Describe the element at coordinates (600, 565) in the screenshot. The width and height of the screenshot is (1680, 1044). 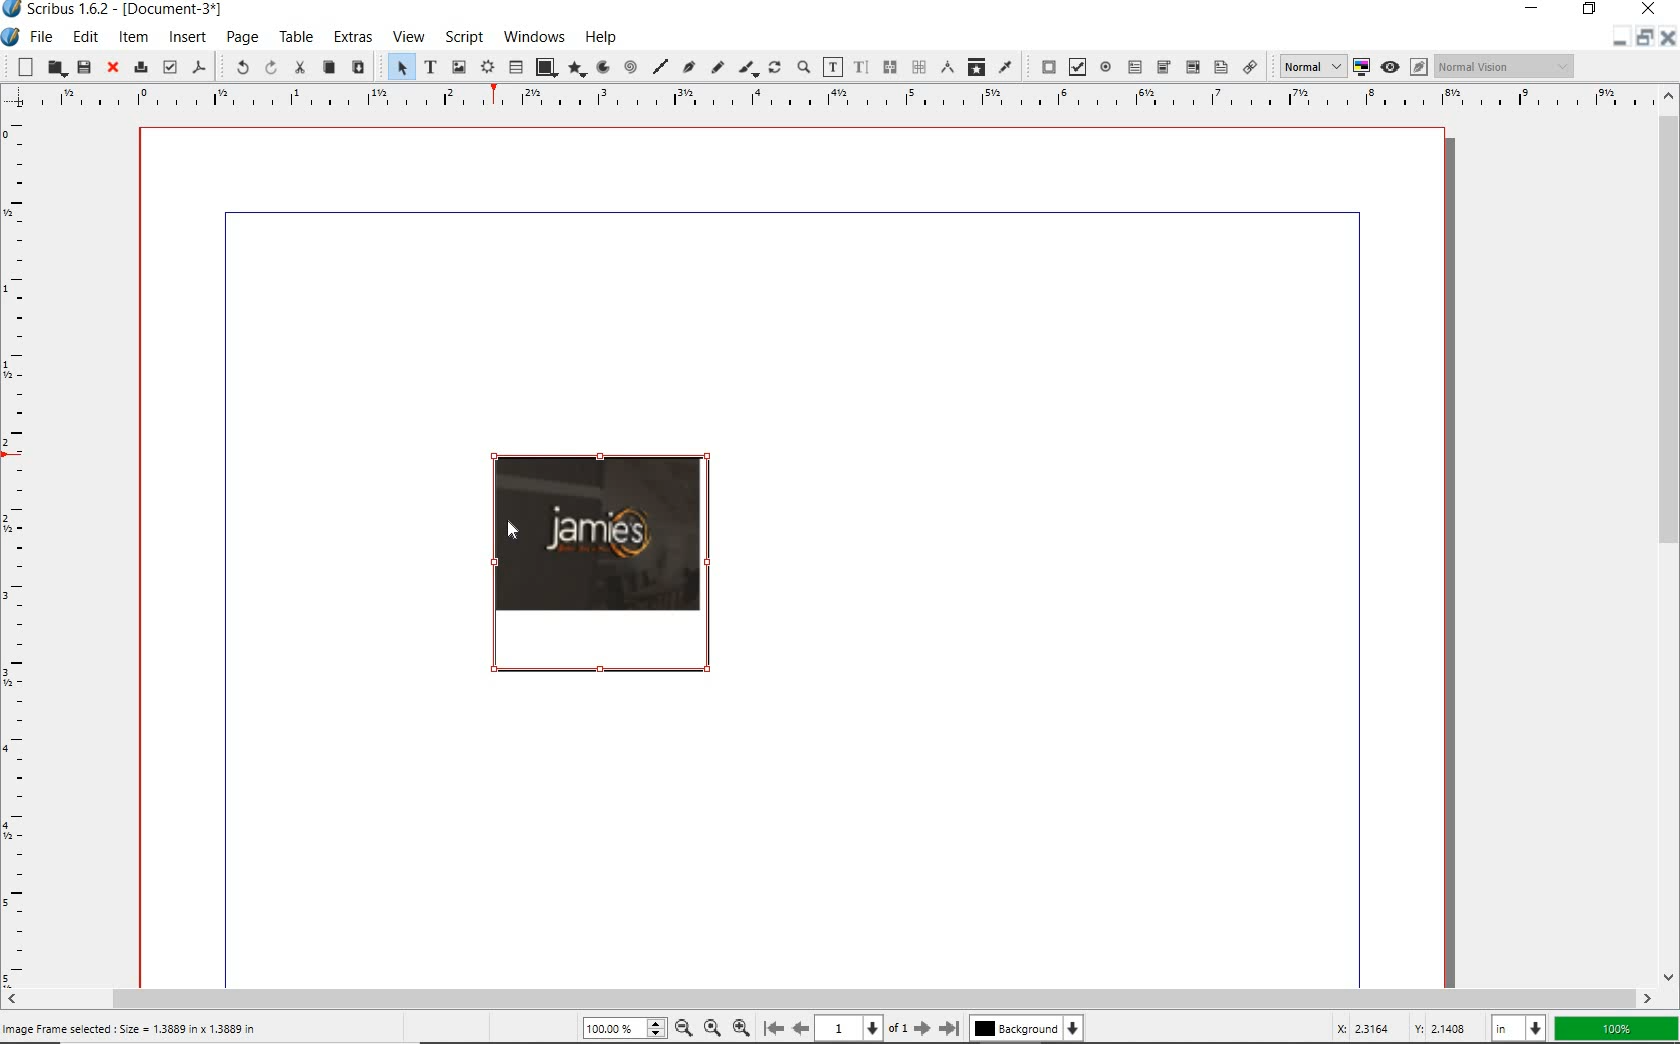
I see `IMAGE` at that location.